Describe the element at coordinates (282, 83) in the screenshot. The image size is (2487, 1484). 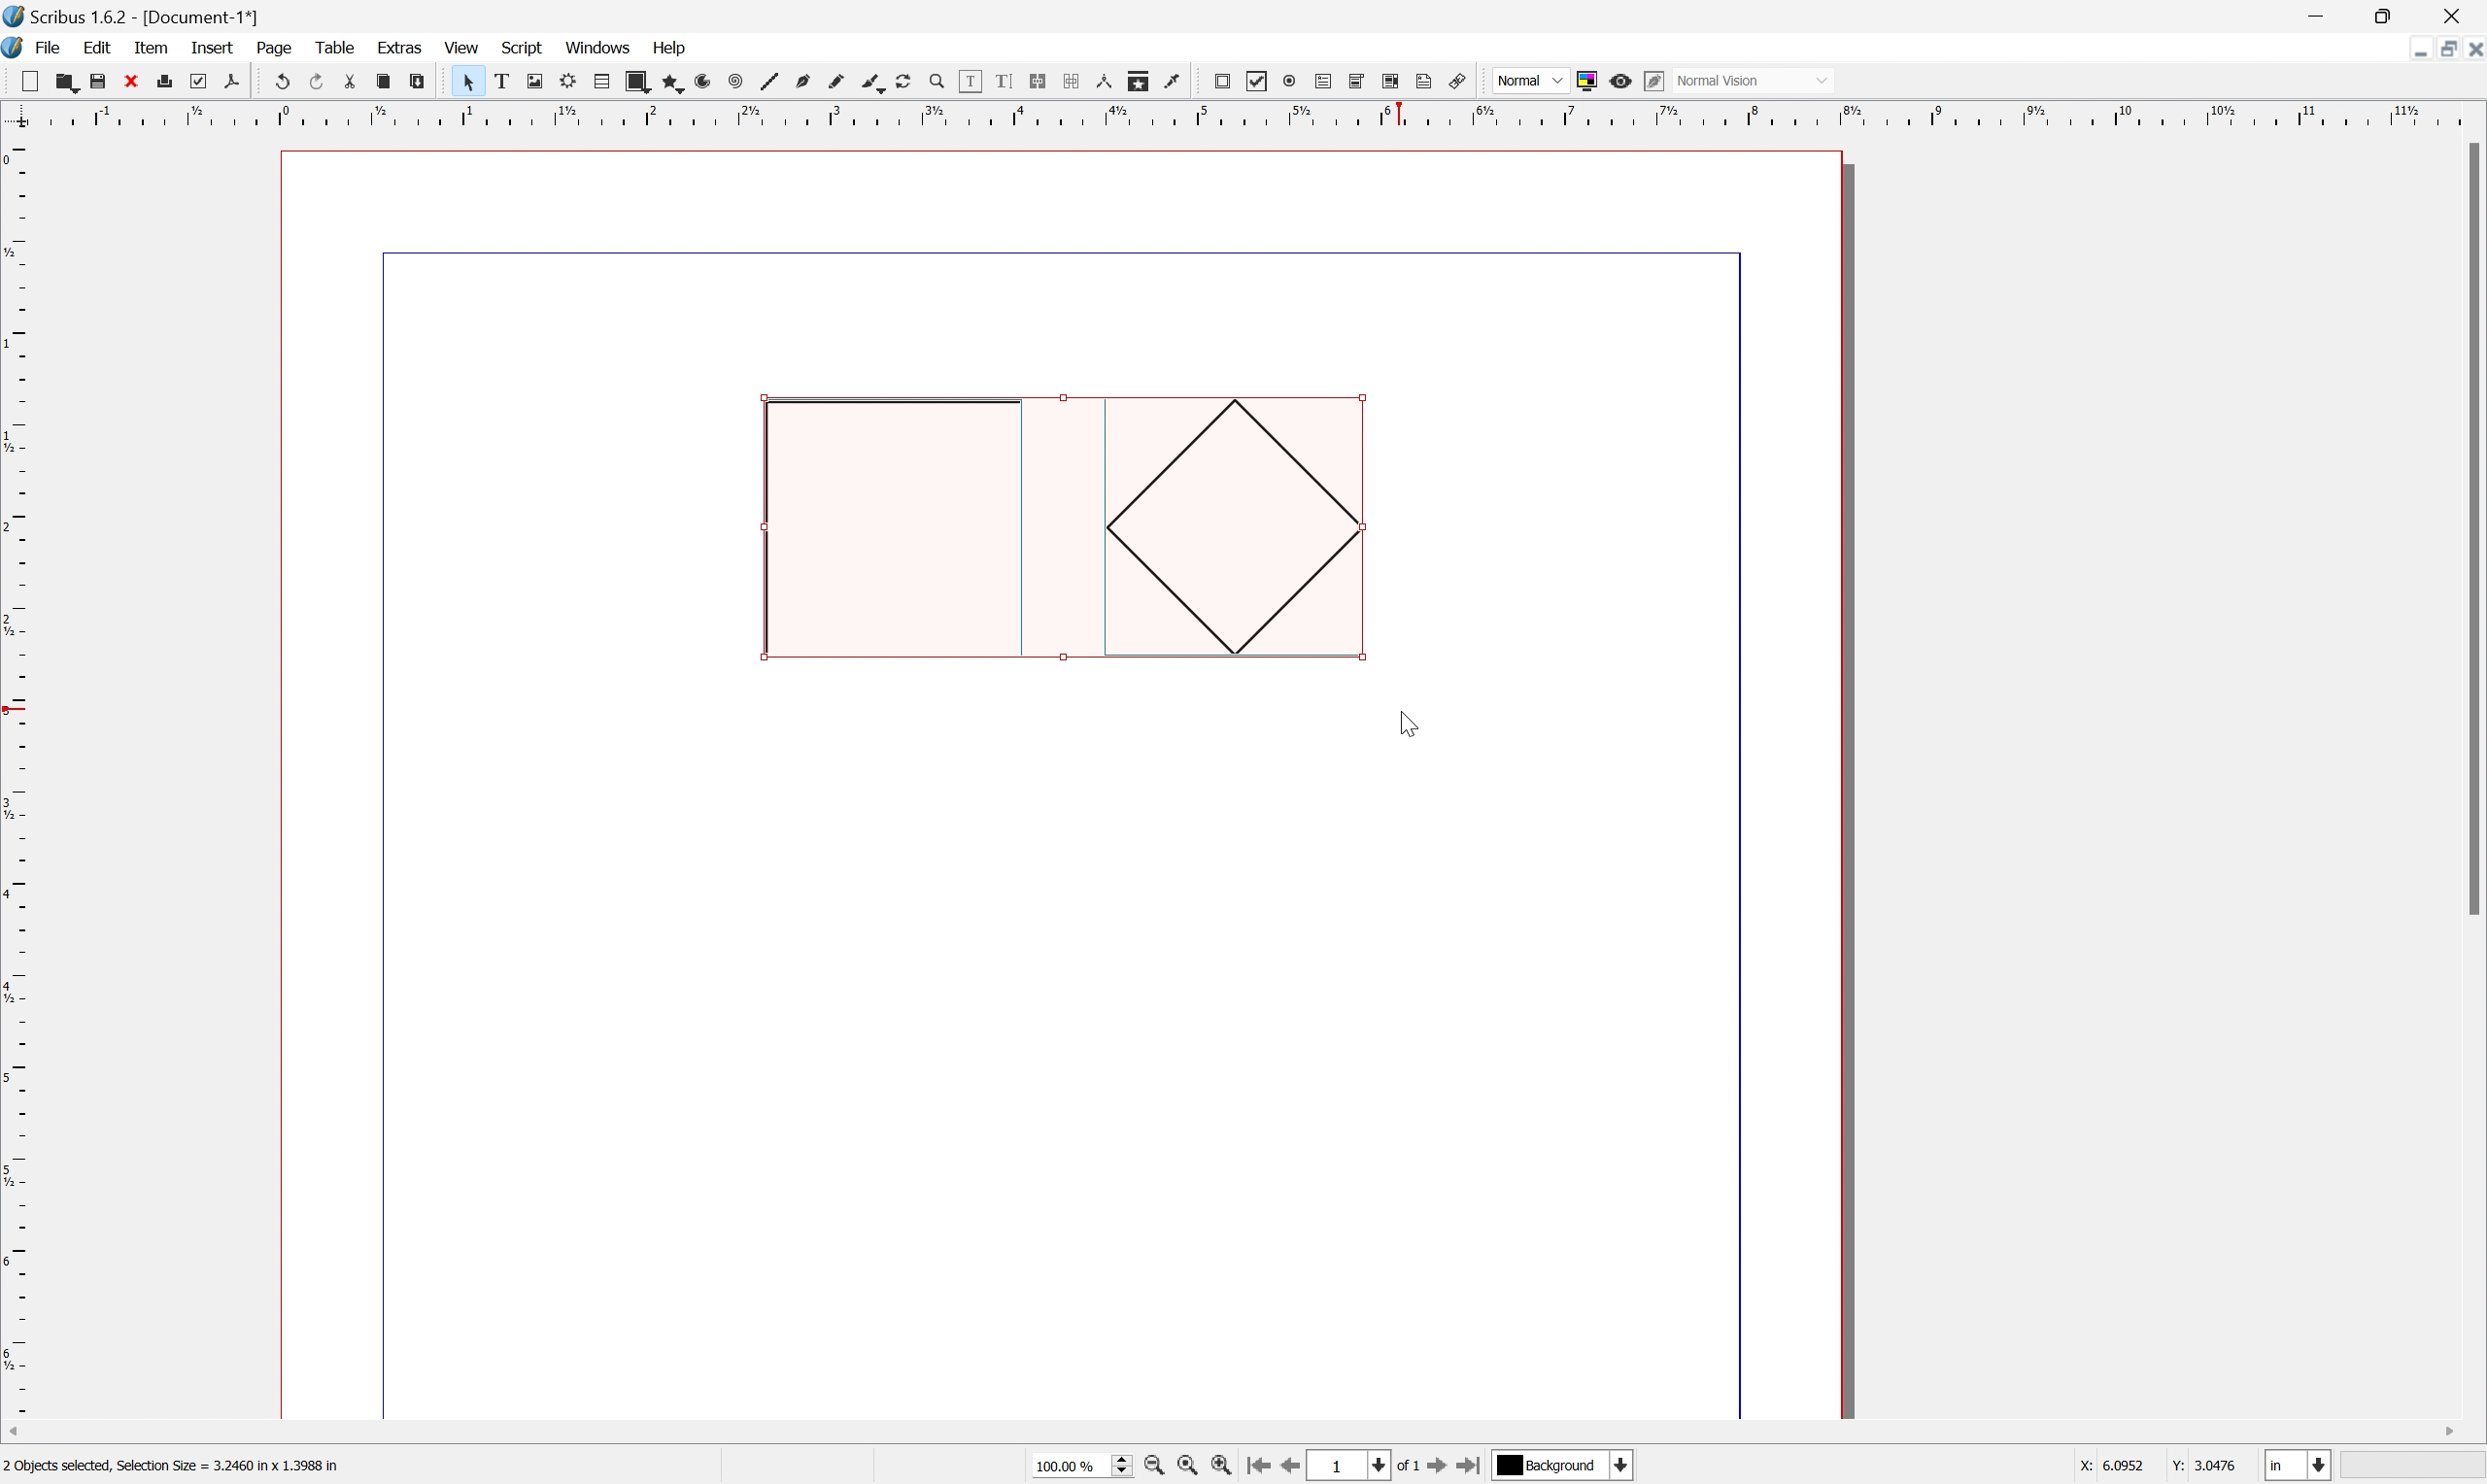
I see `undo` at that location.